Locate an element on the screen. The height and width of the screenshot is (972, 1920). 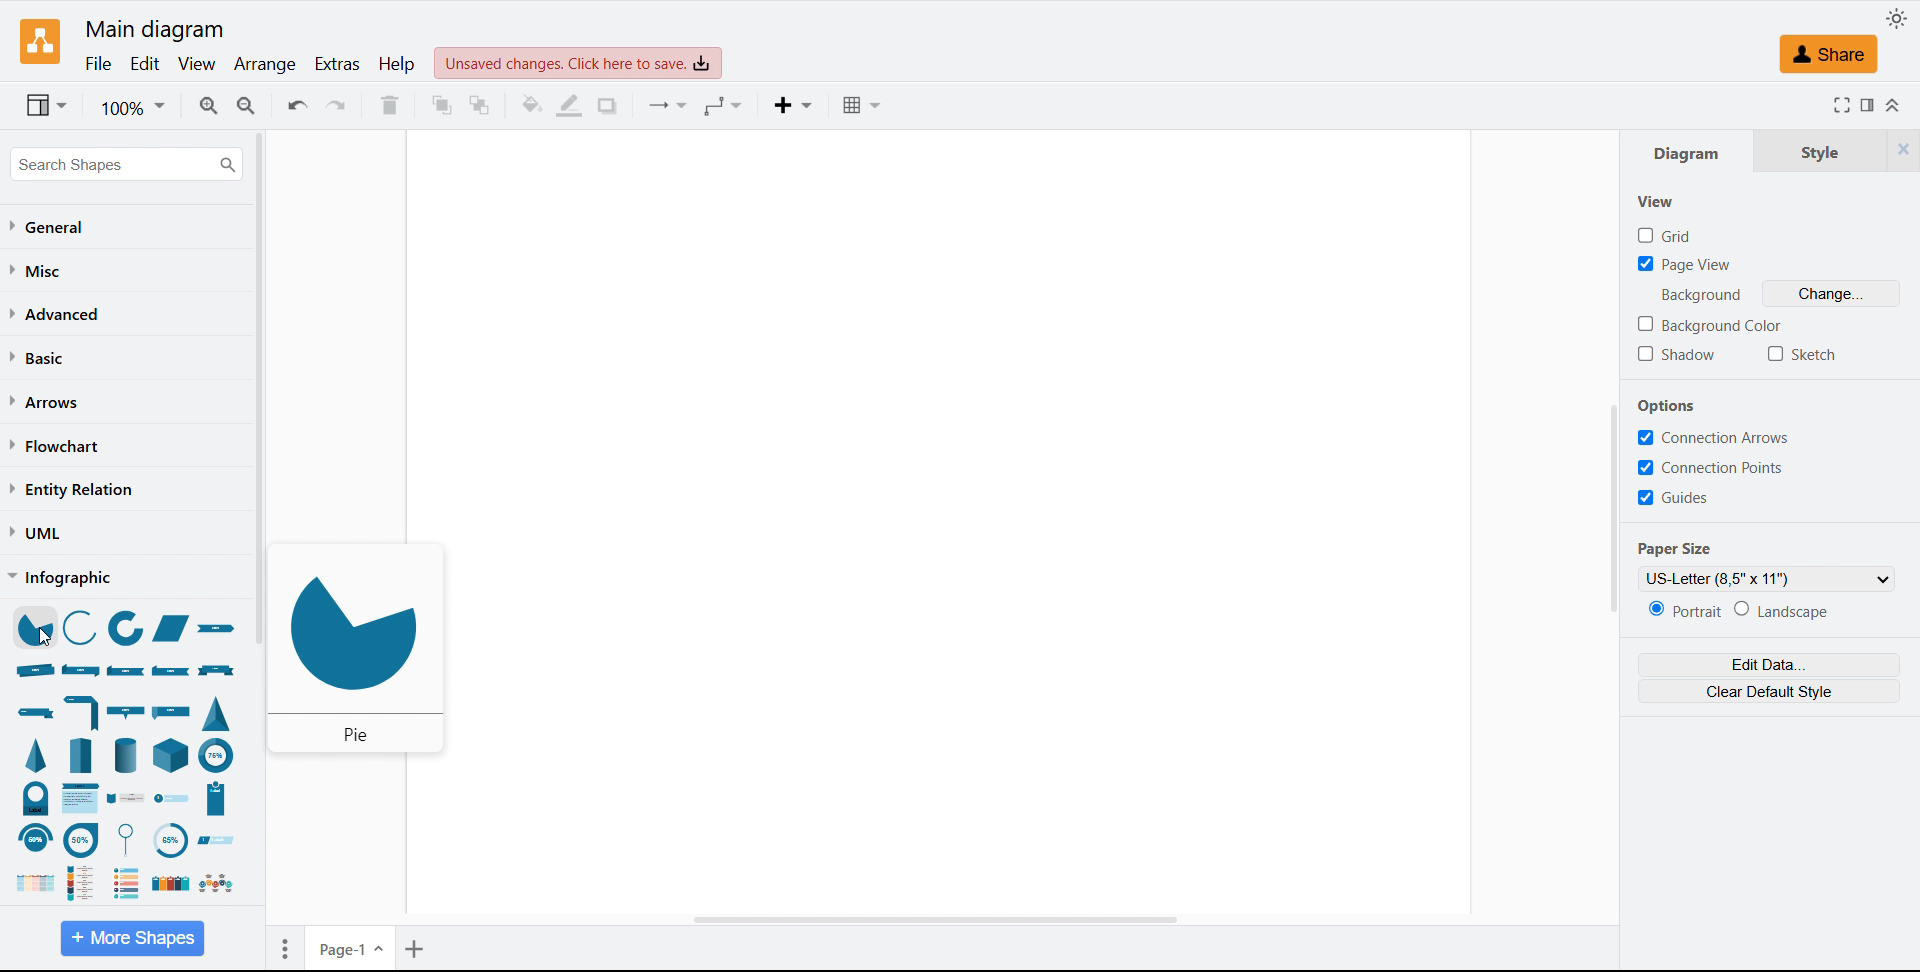
Options  is located at coordinates (1669, 406).